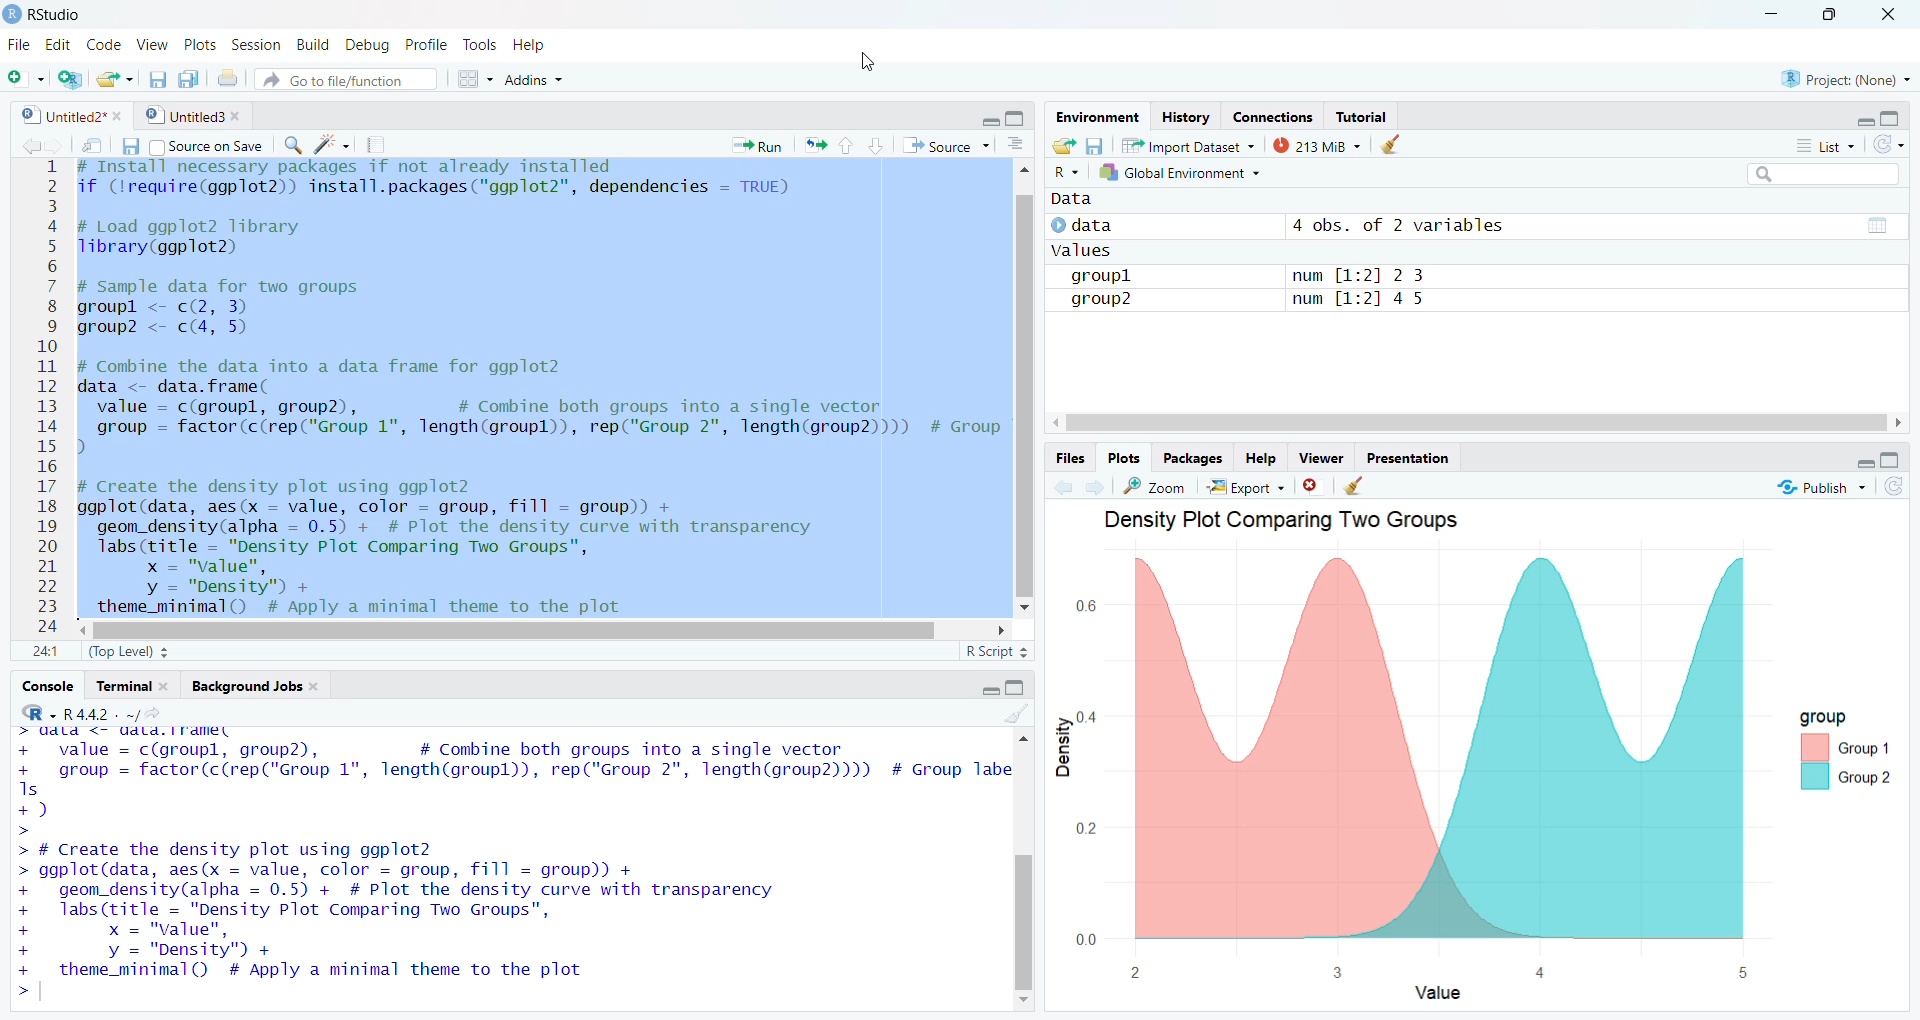 The height and width of the screenshot is (1020, 1920). What do you see at coordinates (1016, 688) in the screenshot?
I see `maximize` at bounding box center [1016, 688].